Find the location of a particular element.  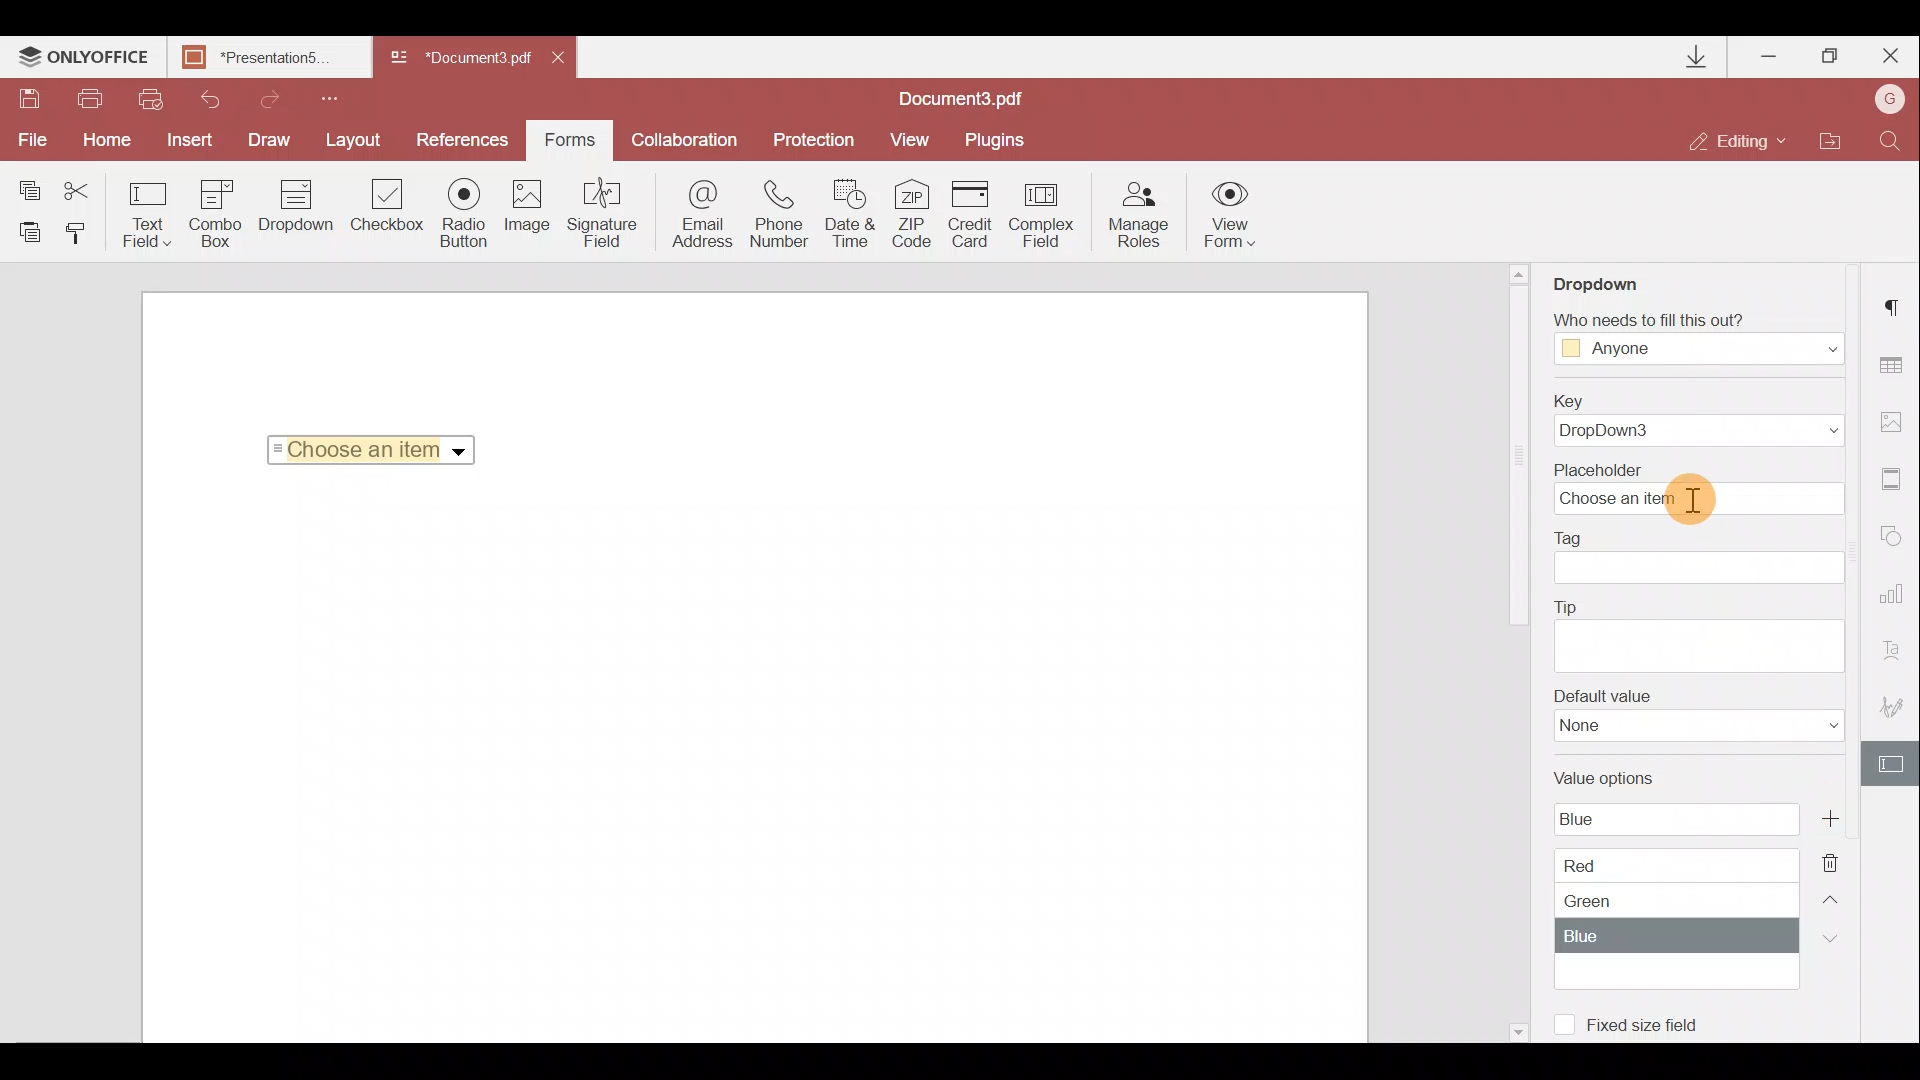

Shapes settings is located at coordinates (1897, 538).